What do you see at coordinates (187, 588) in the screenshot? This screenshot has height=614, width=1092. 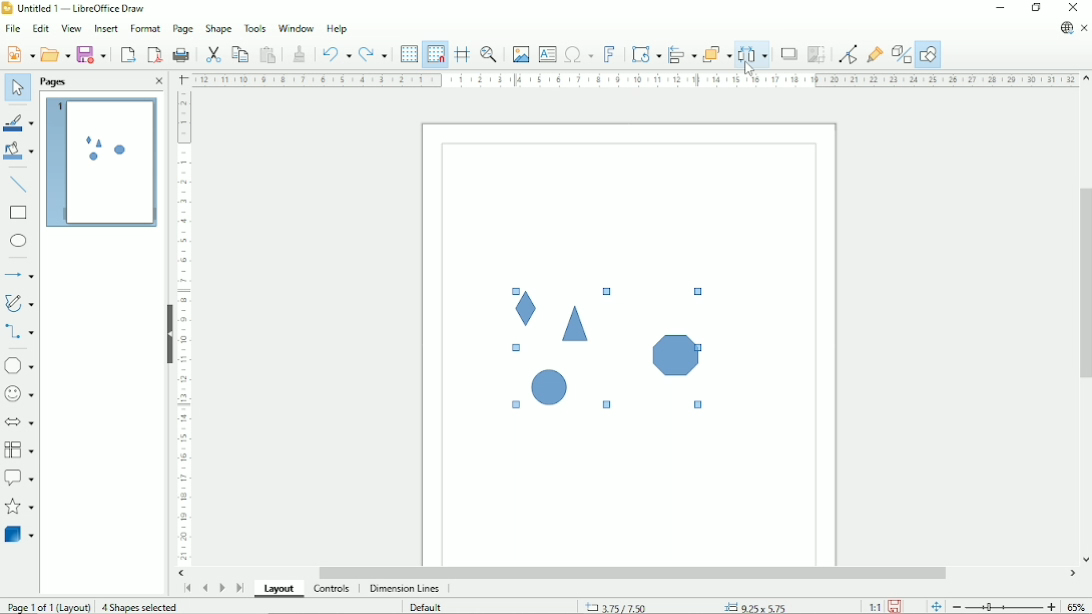 I see `Scroll to first page` at bounding box center [187, 588].